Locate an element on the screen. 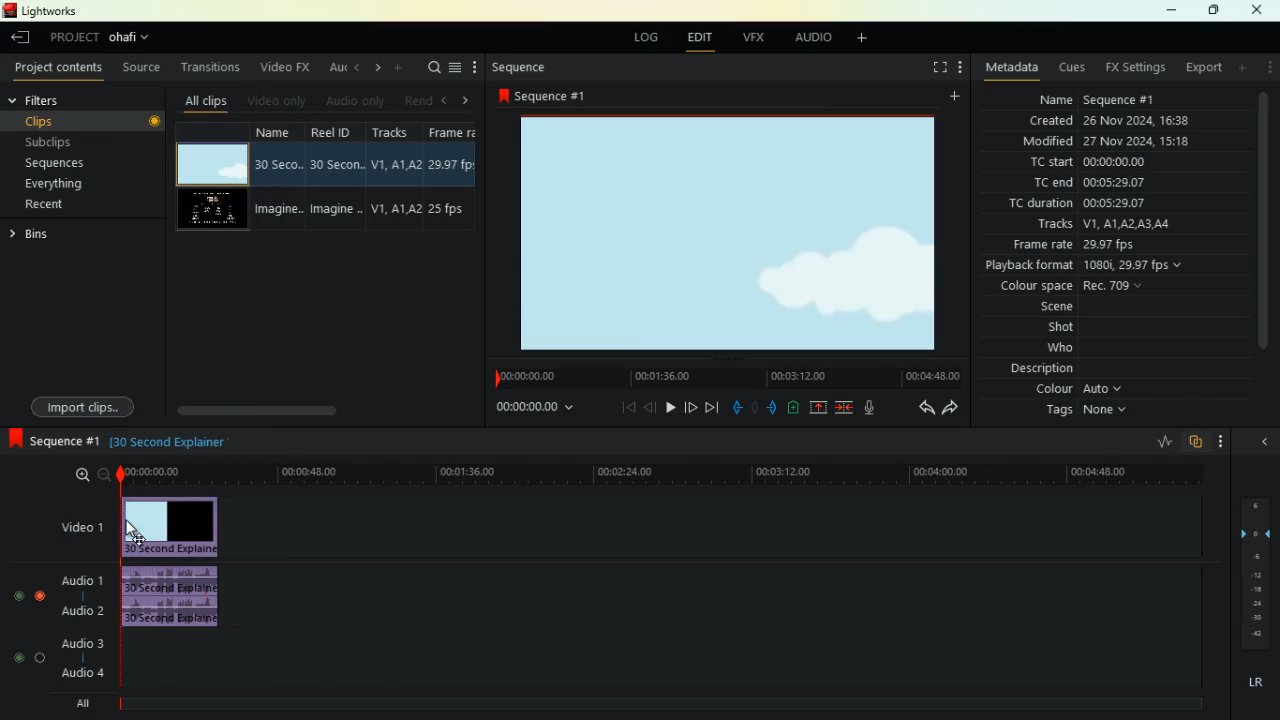  forward is located at coordinates (713, 407).